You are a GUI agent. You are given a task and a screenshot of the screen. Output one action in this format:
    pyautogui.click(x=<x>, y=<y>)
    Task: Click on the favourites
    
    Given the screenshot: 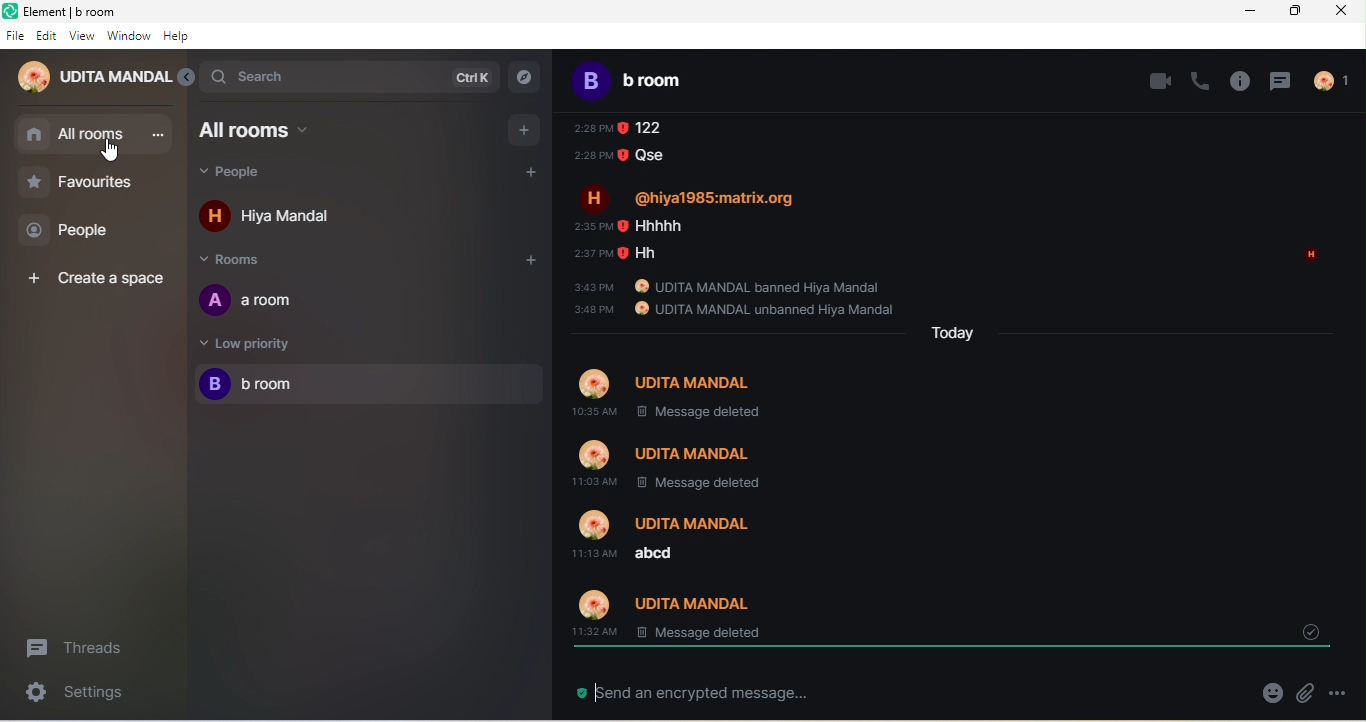 What is the action you would take?
    pyautogui.click(x=94, y=181)
    